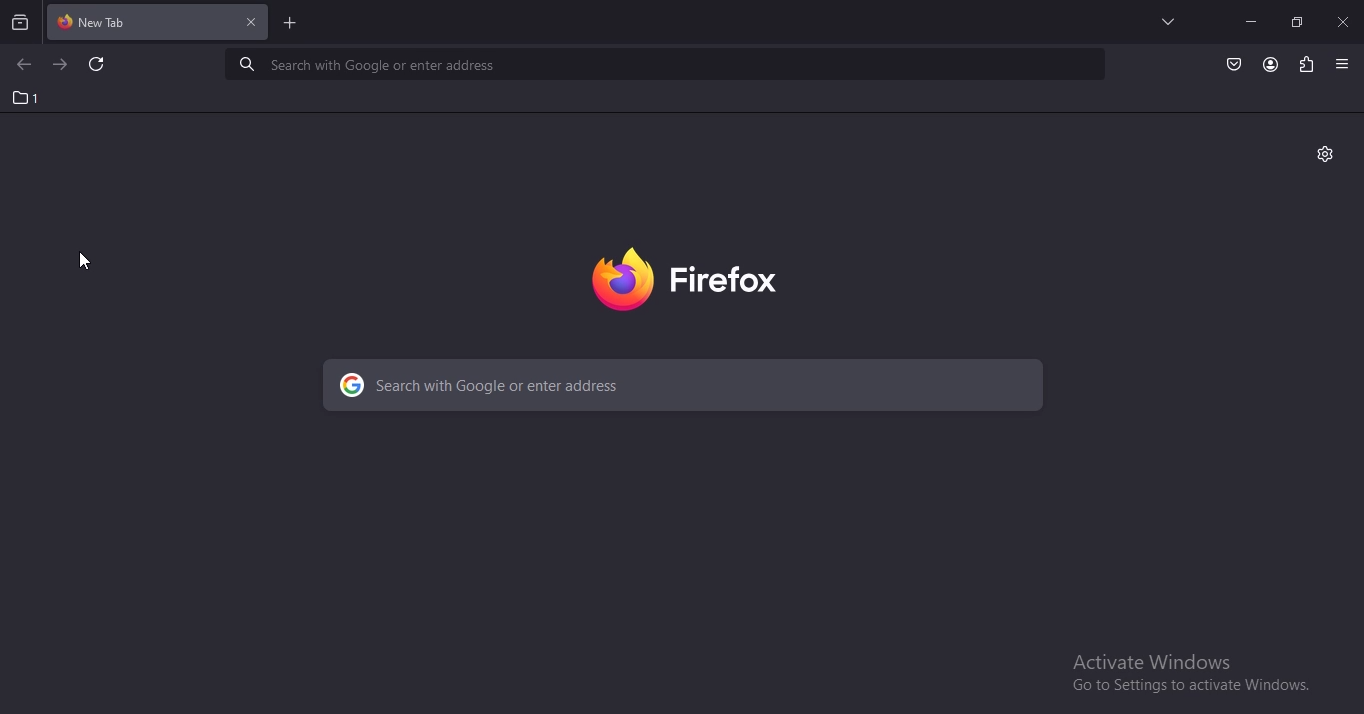 The image size is (1364, 714). What do you see at coordinates (696, 280) in the screenshot?
I see `image` at bounding box center [696, 280].